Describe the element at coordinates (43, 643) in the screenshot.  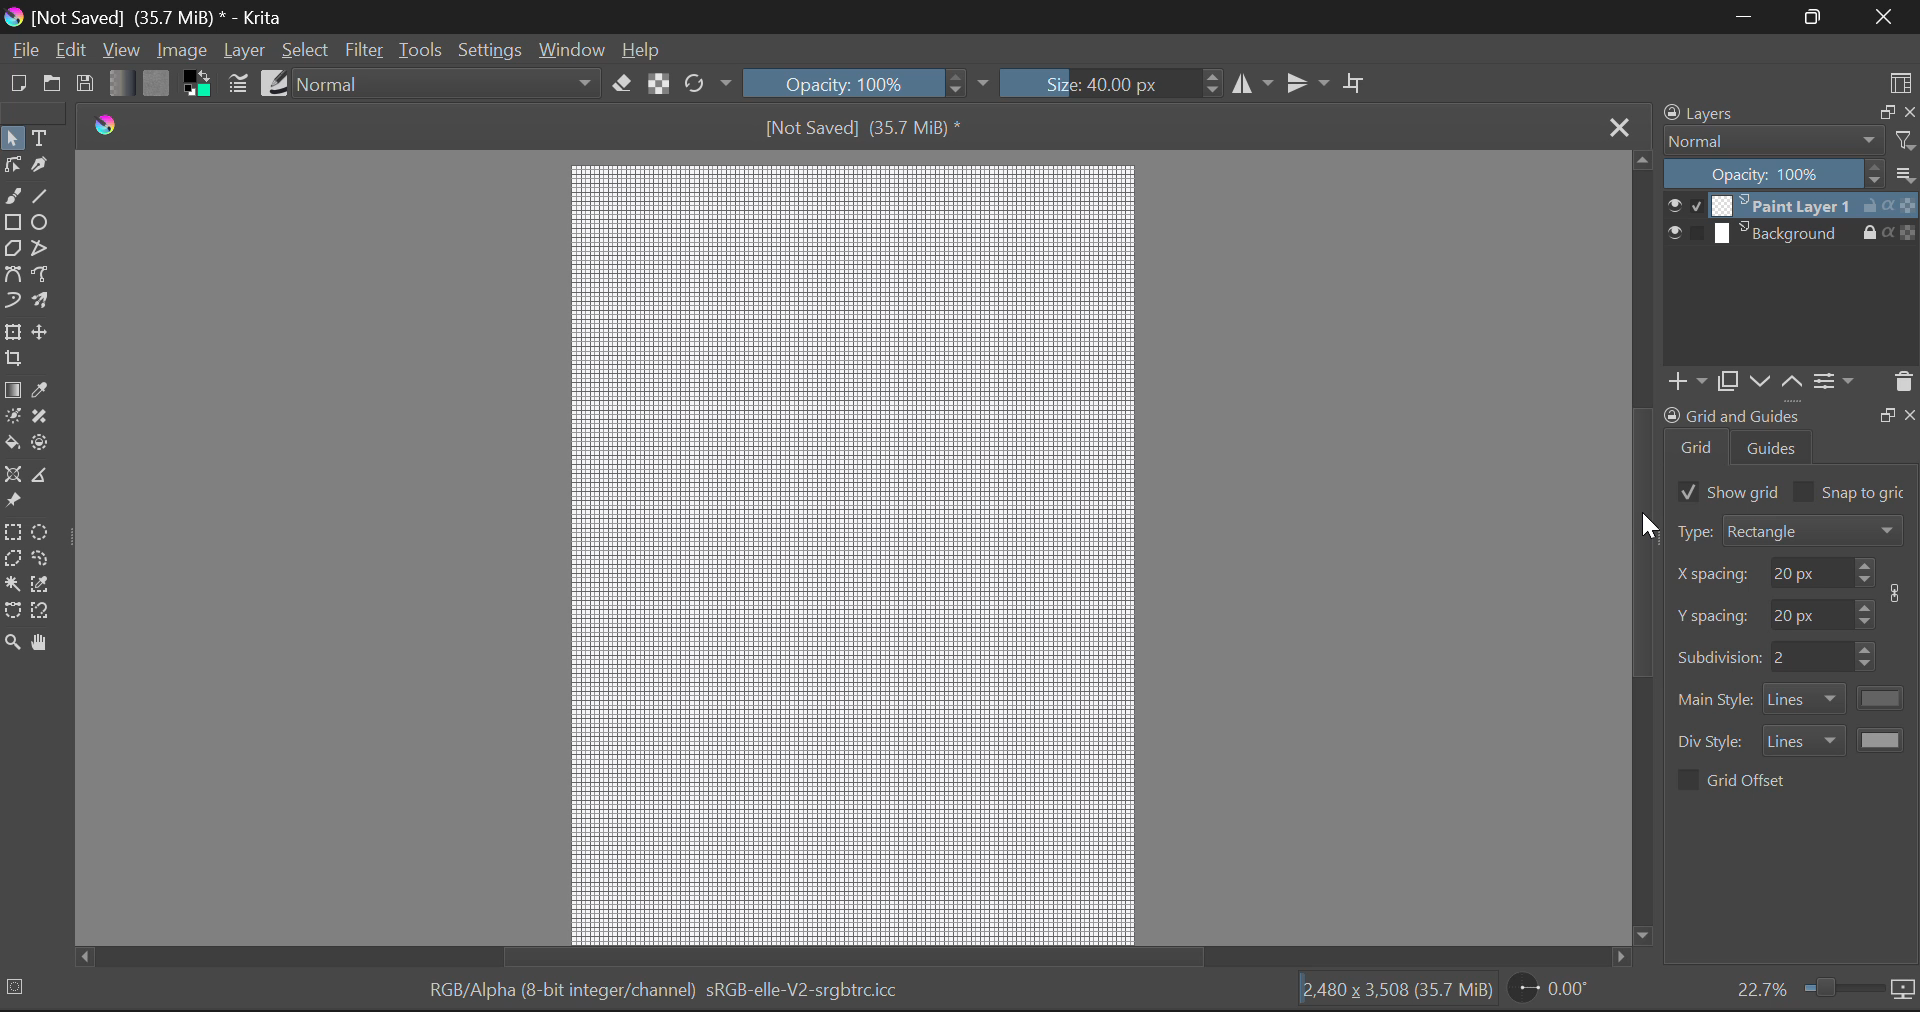
I see `Pan` at that location.